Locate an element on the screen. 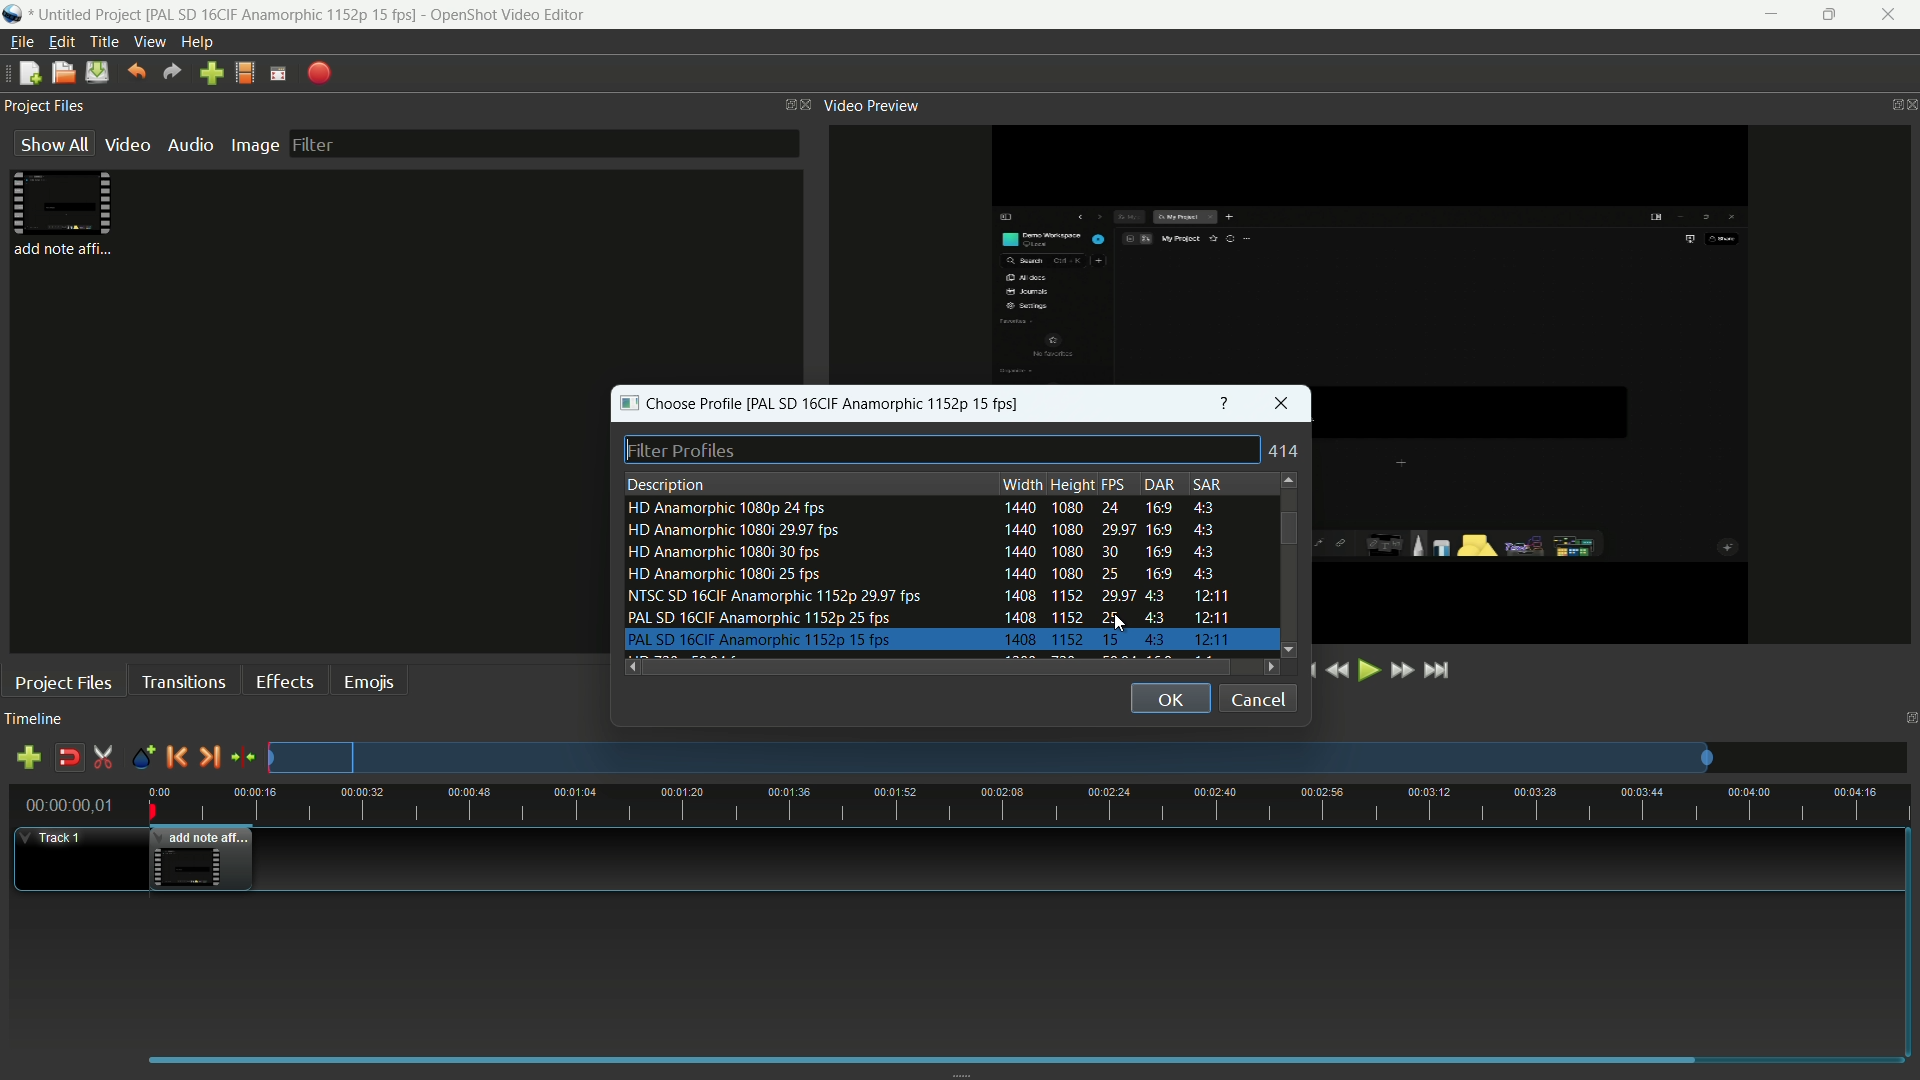  full screen is located at coordinates (280, 74).